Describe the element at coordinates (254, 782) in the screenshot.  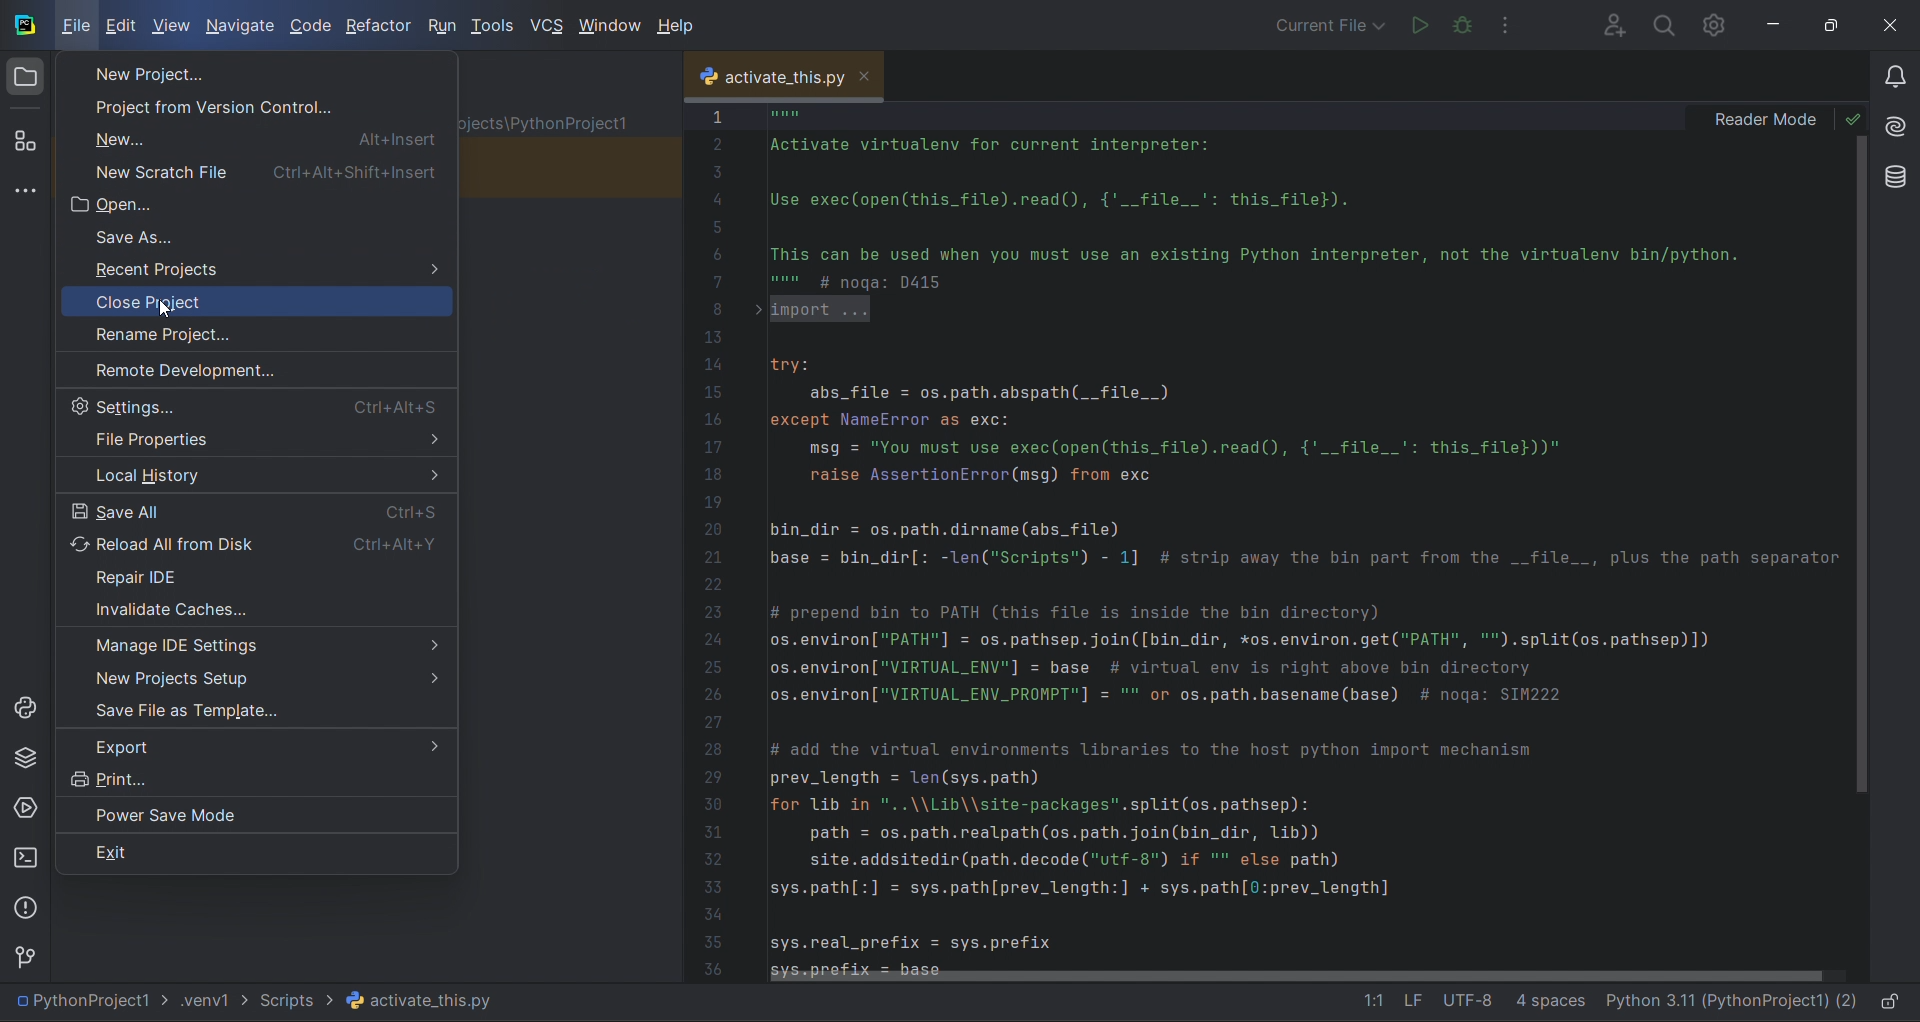
I see `print ` at that location.